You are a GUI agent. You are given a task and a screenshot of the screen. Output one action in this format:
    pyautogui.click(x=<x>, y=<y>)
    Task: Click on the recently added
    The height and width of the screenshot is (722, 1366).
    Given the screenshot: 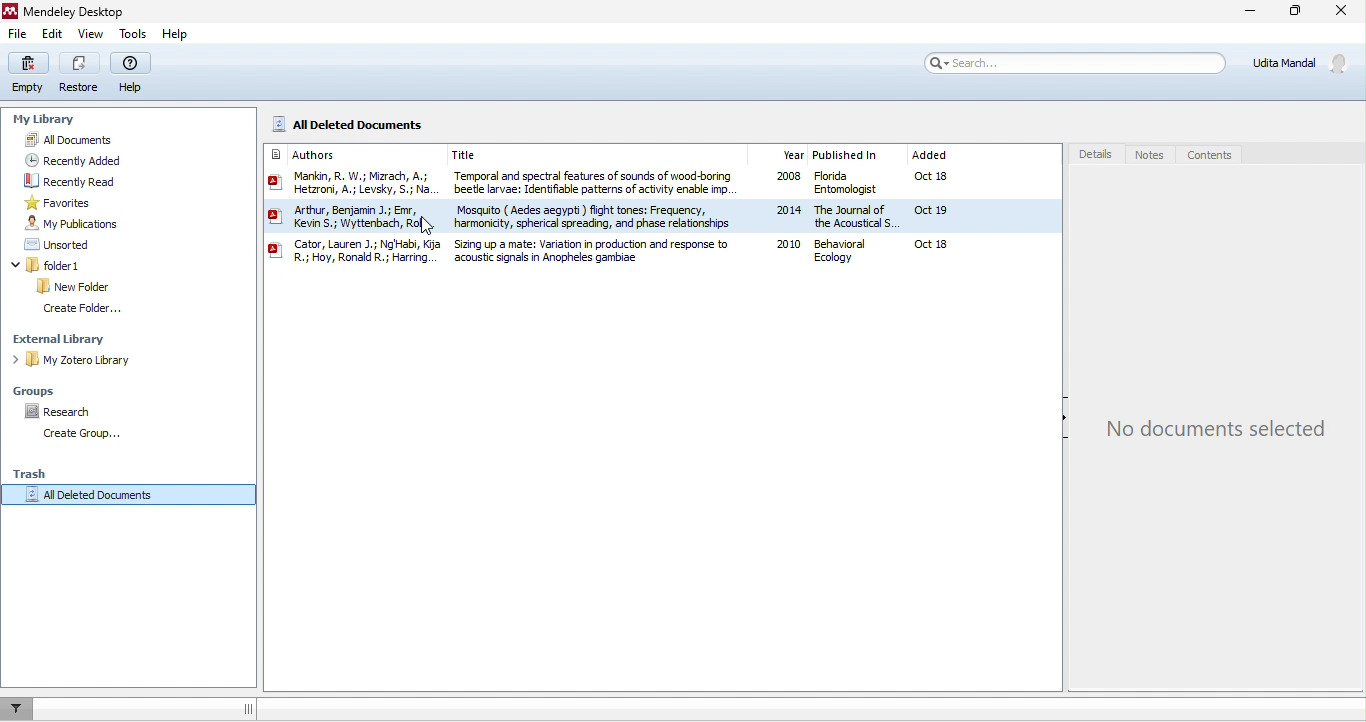 What is the action you would take?
    pyautogui.click(x=97, y=158)
    